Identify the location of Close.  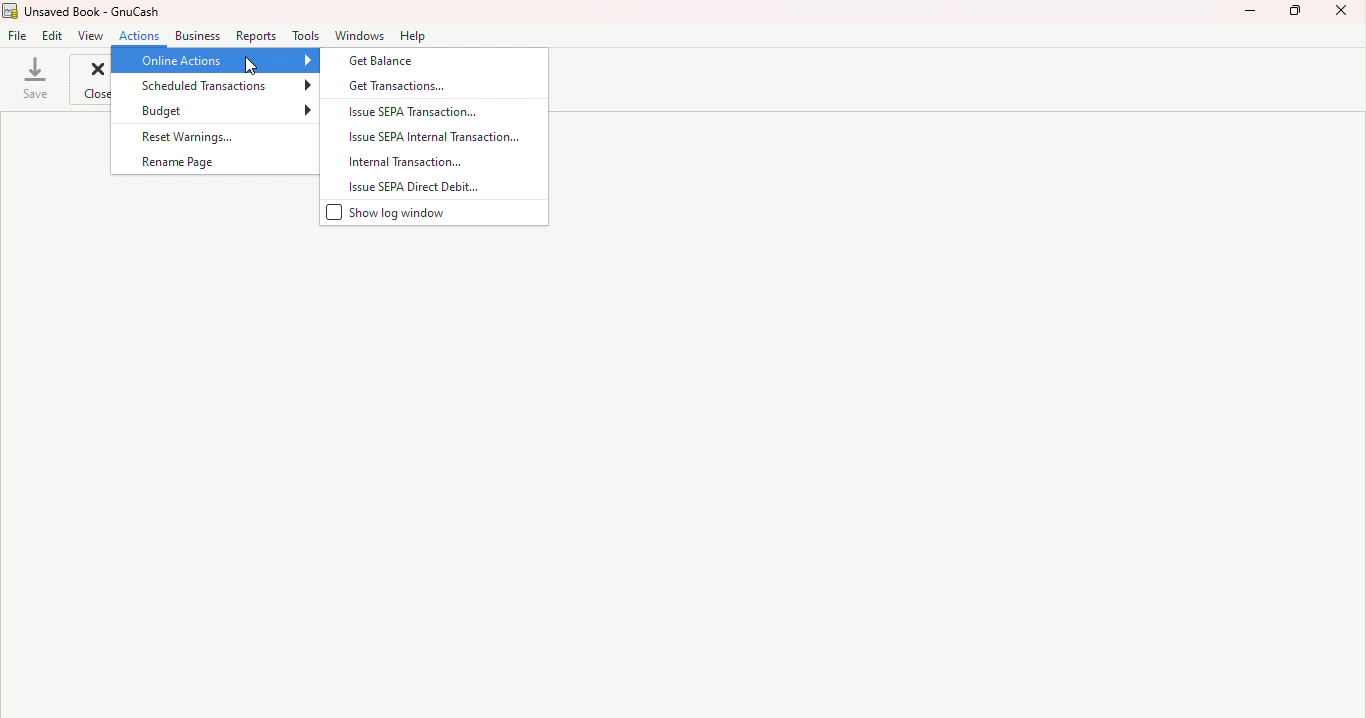
(1343, 15).